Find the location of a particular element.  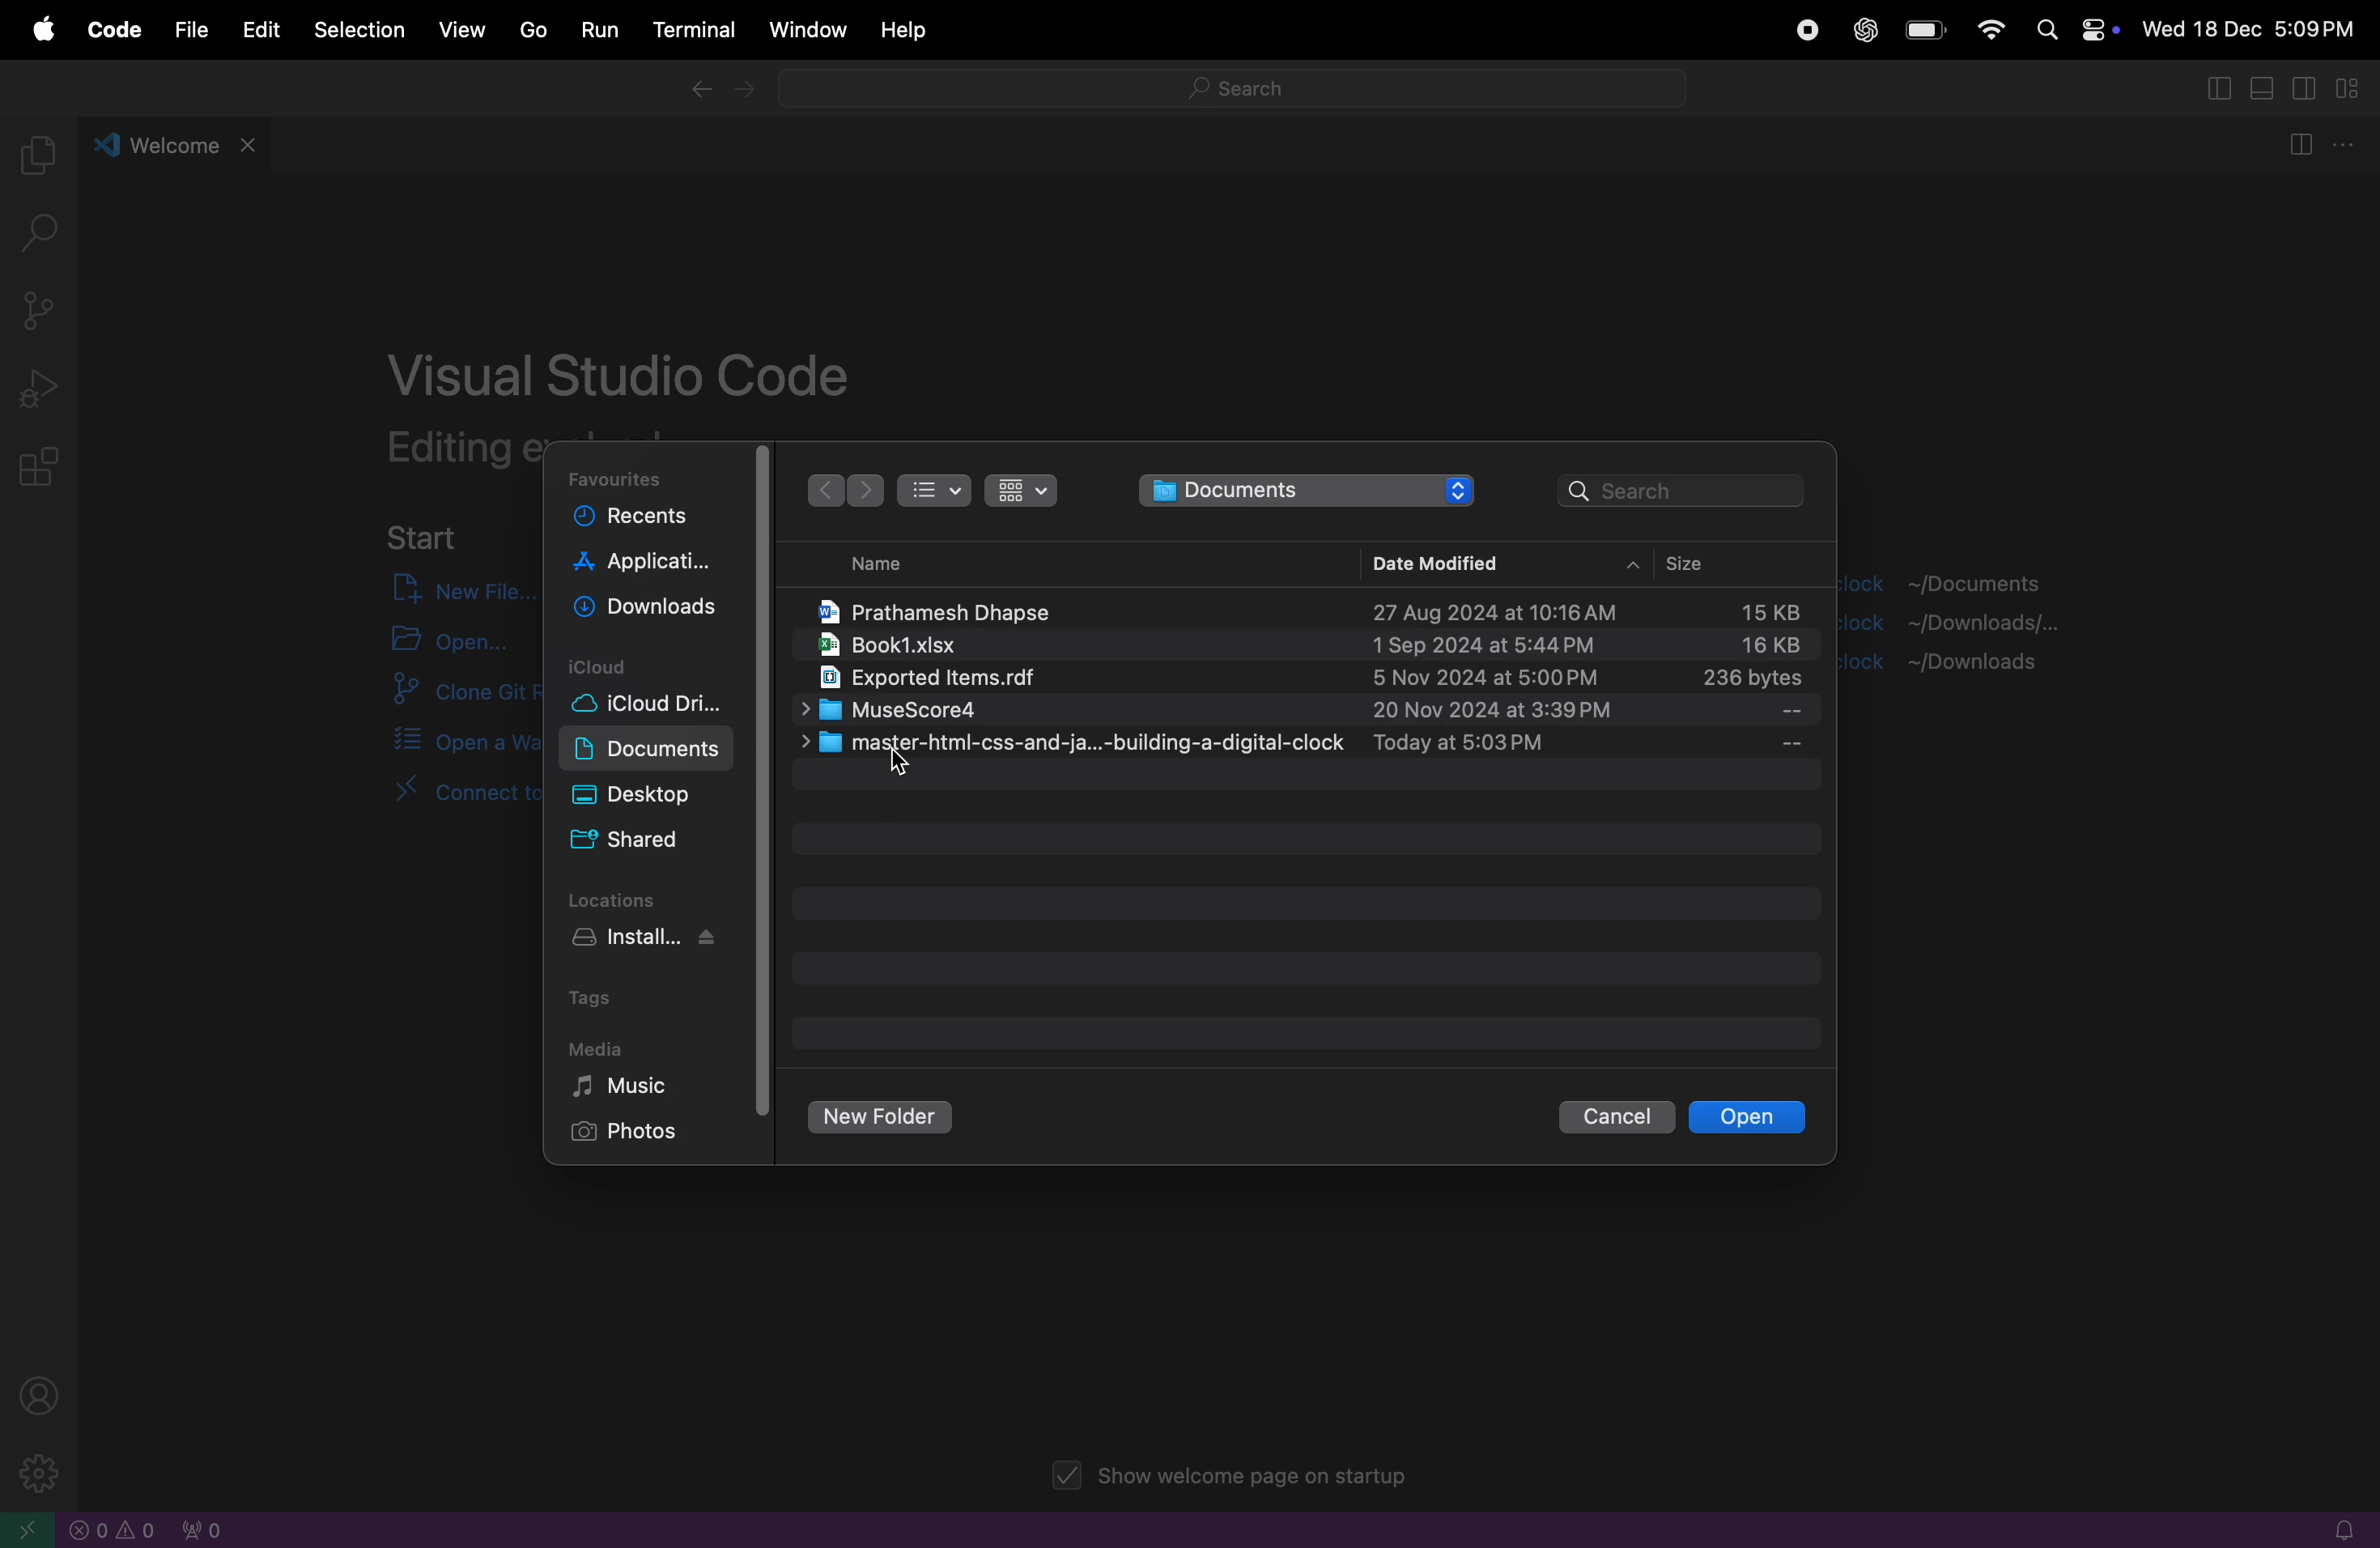

favourites is located at coordinates (621, 478).